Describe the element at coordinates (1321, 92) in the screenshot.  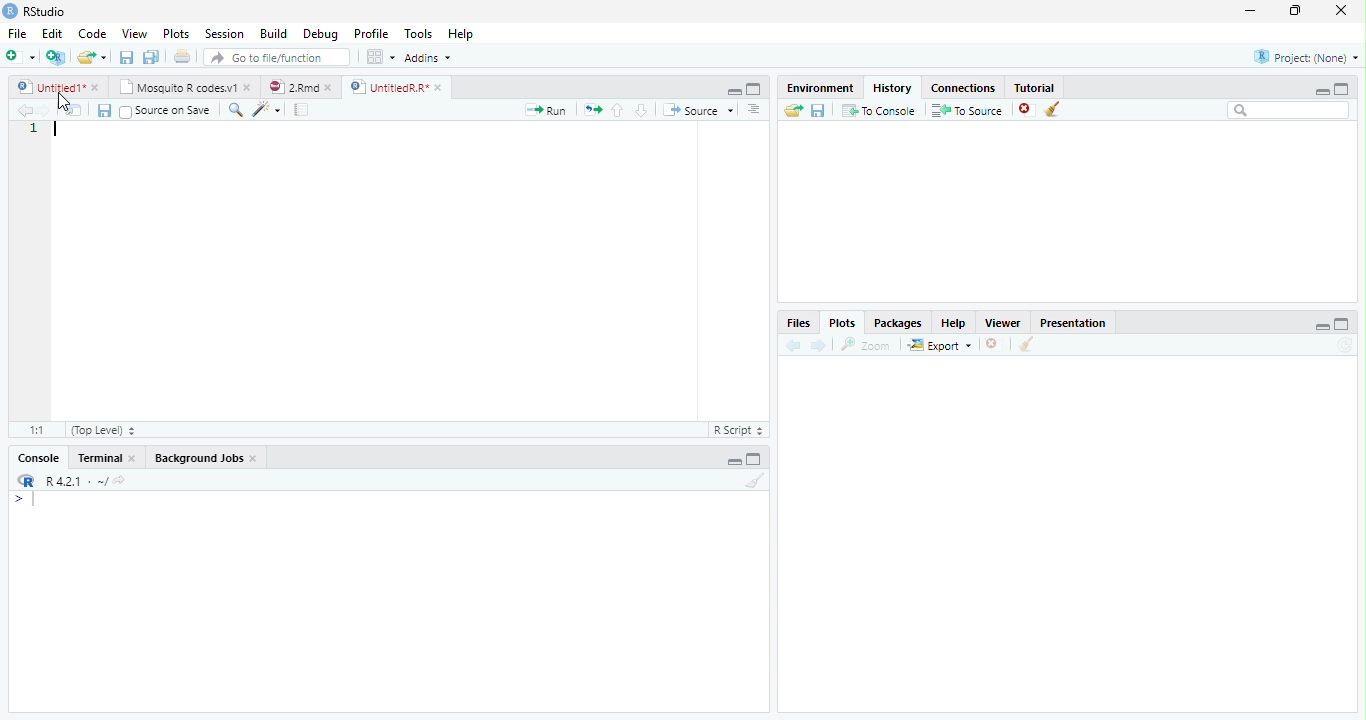
I see `Minimize` at that location.